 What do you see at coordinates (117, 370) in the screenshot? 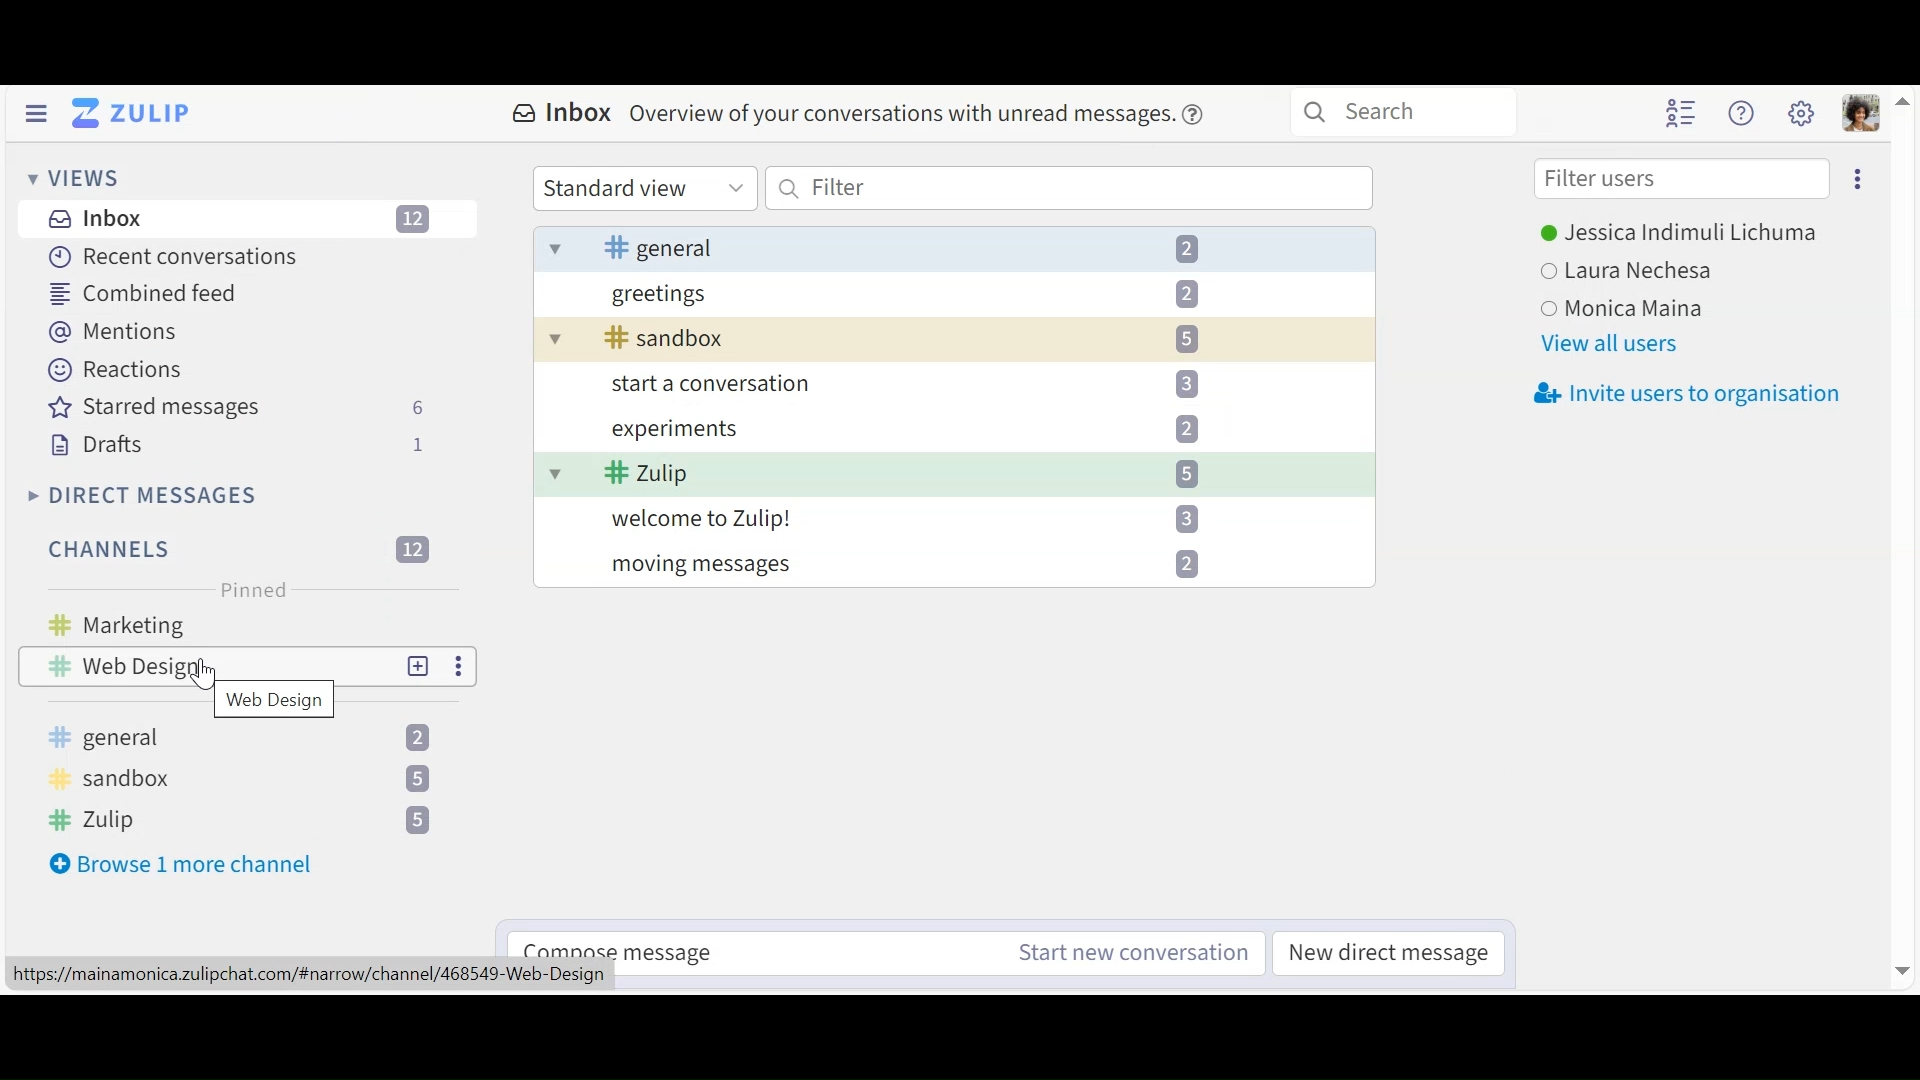
I see `Reactions` at bounding box center [117, 370].